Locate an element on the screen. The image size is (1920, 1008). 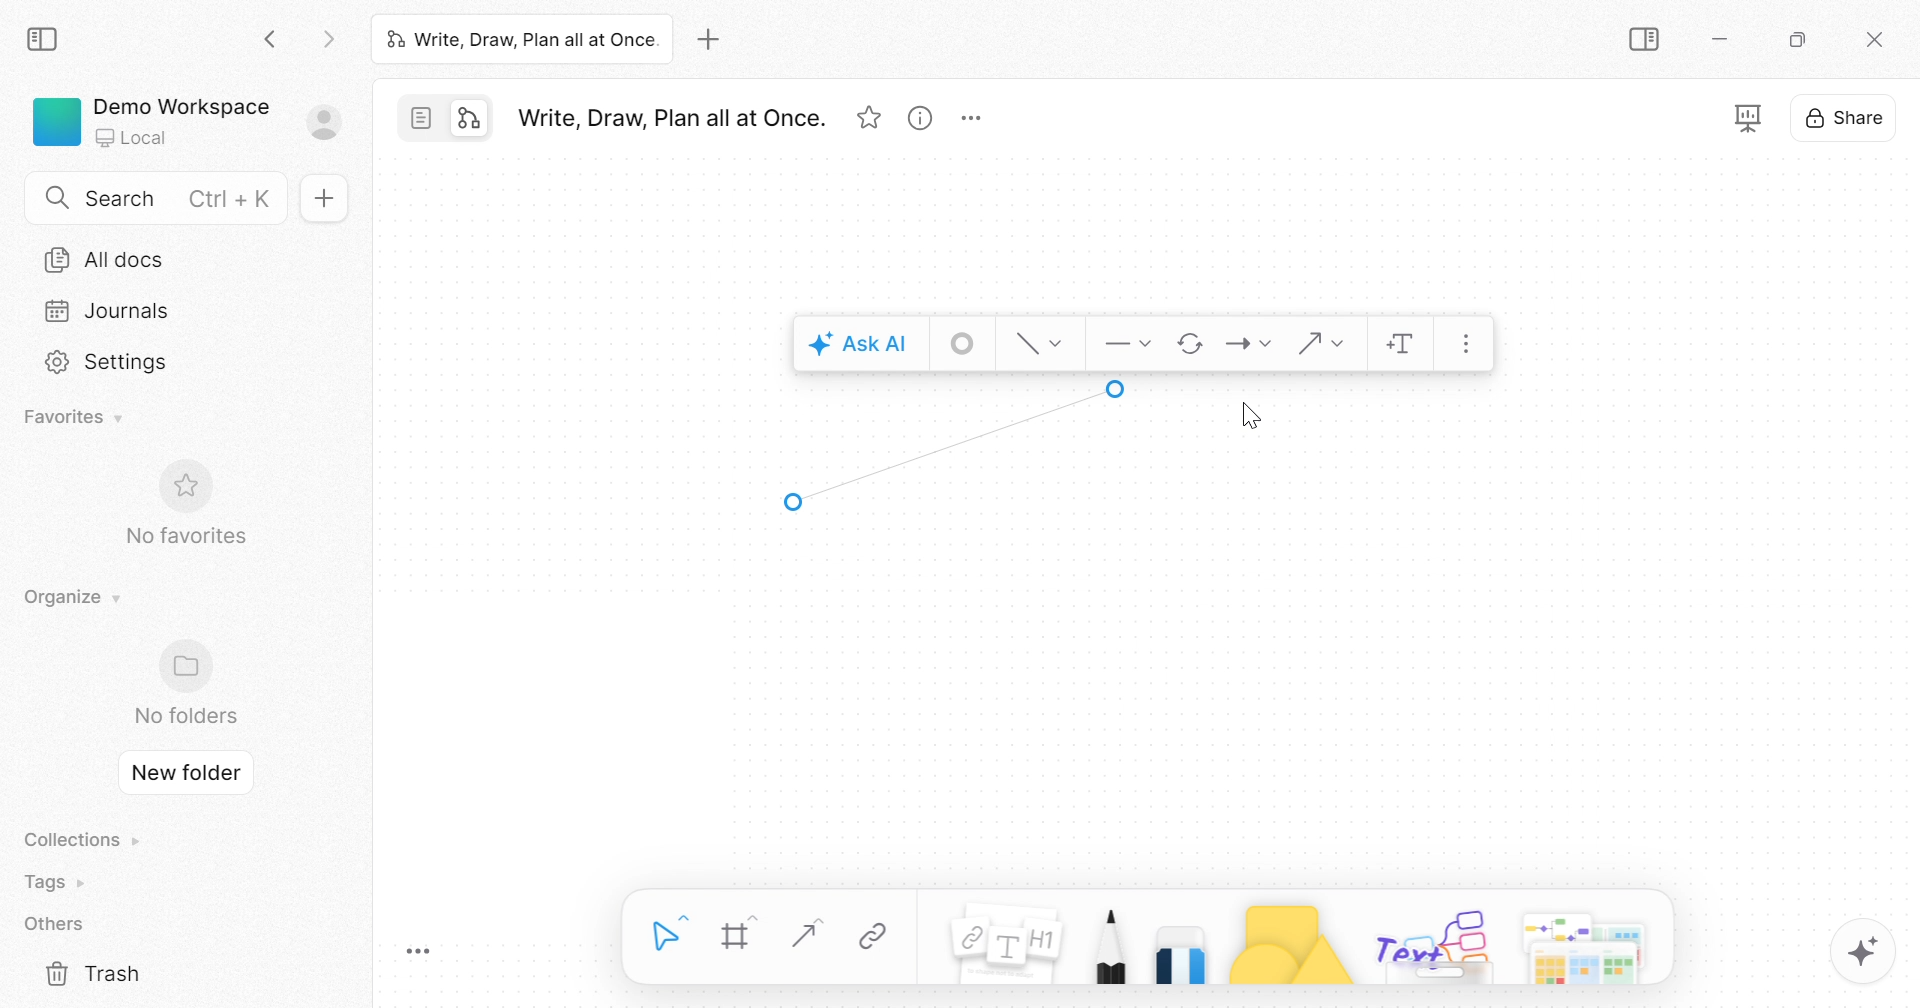
Link is located at coordinates (874, 938).